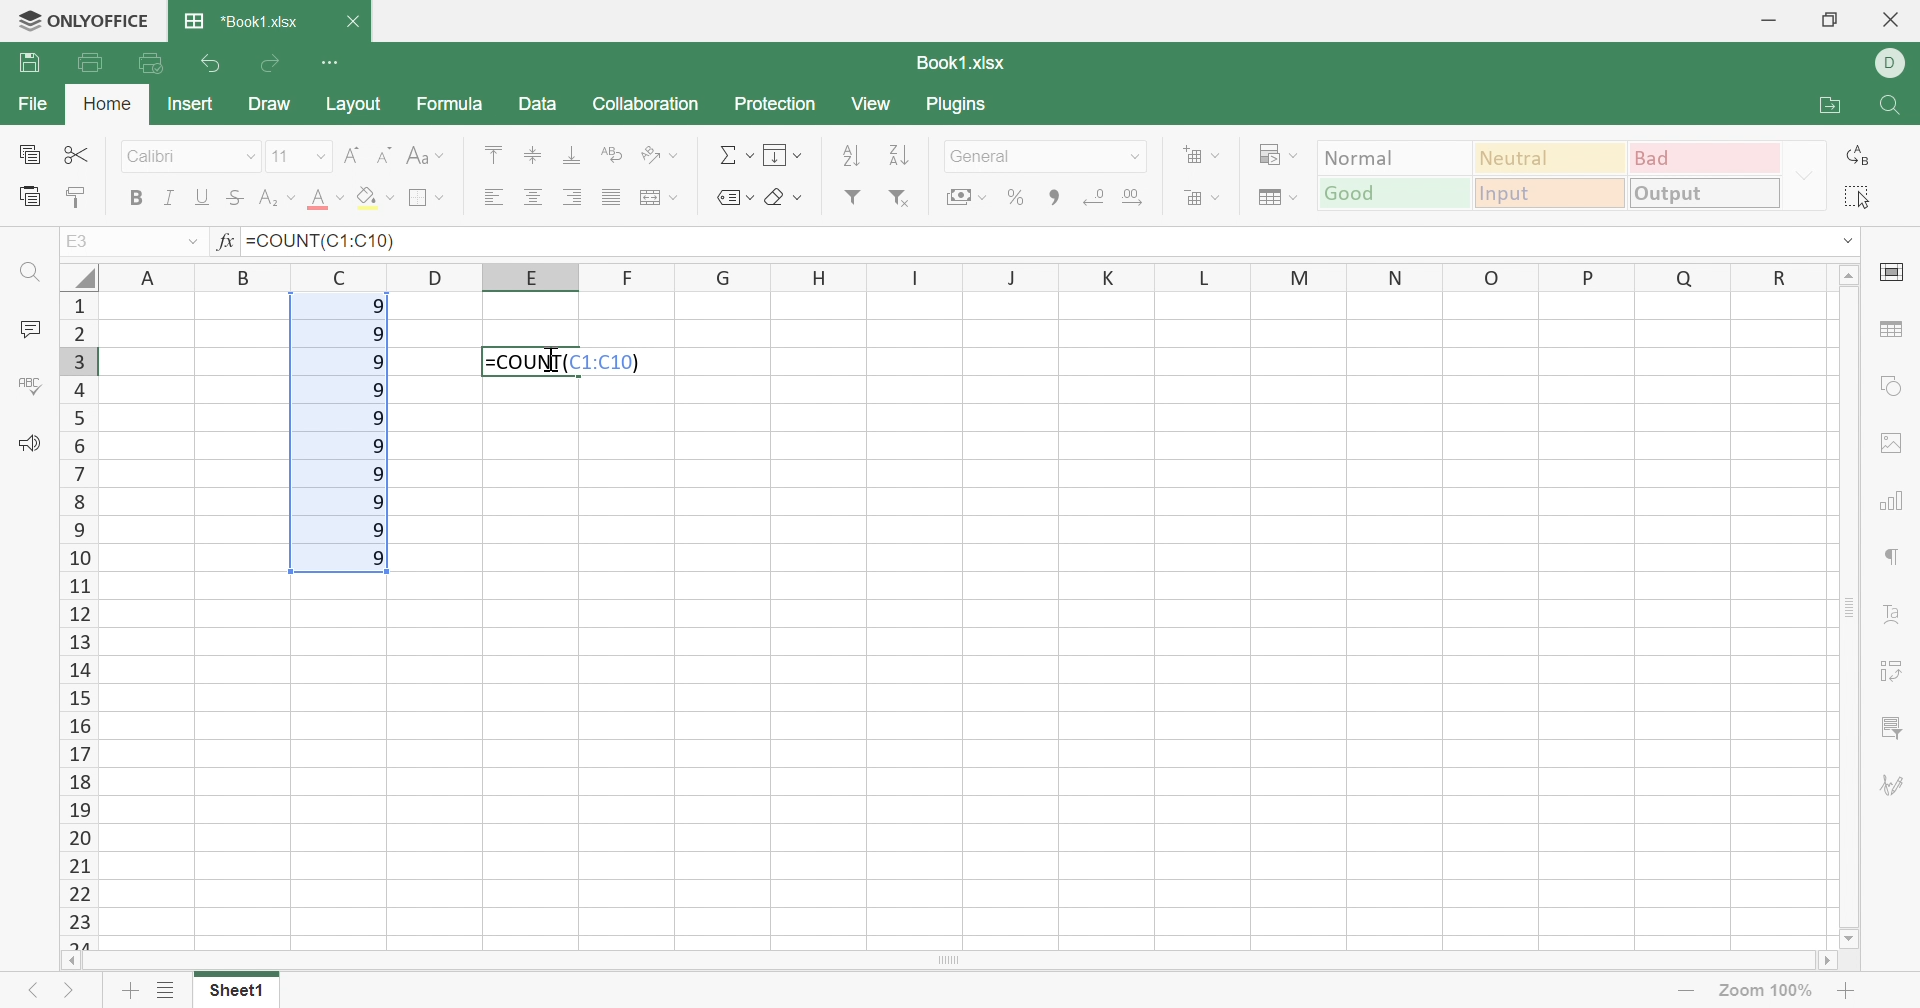 This screenshot has width=1920, height=1008. I want to click on Justified, so click(611, 196).